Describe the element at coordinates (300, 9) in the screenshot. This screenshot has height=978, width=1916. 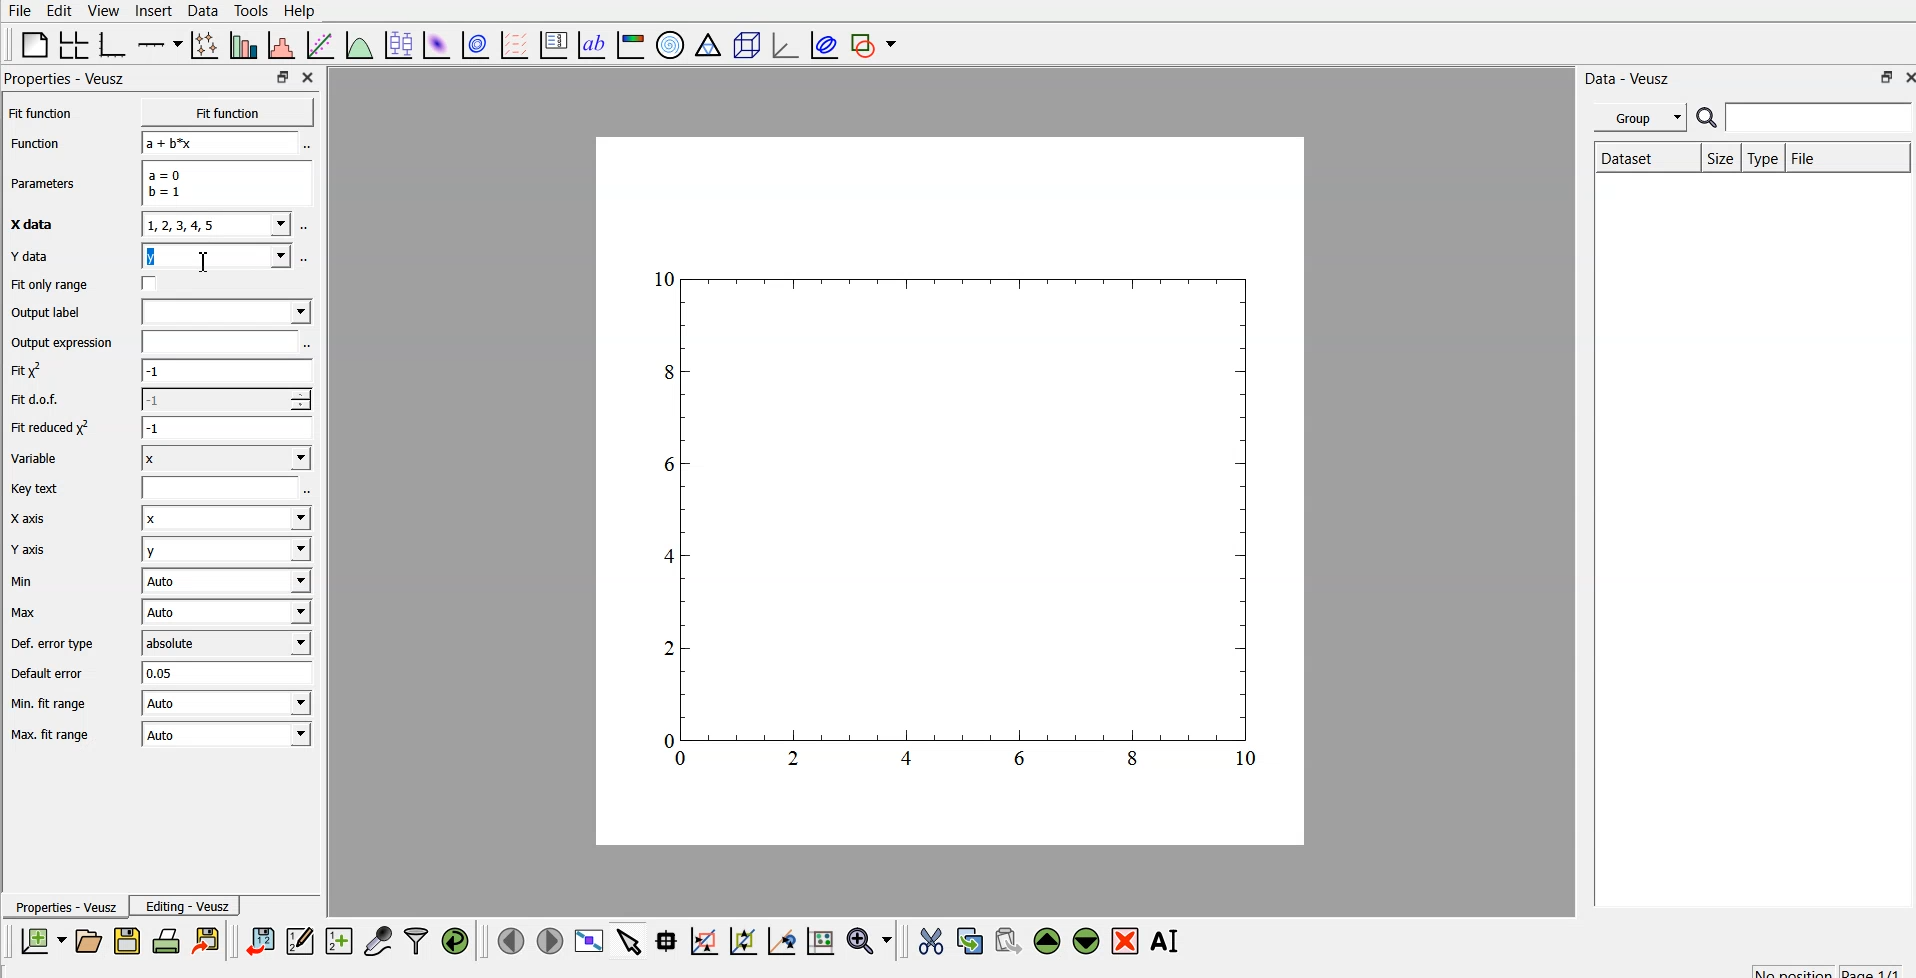
I see `Help` at that location.